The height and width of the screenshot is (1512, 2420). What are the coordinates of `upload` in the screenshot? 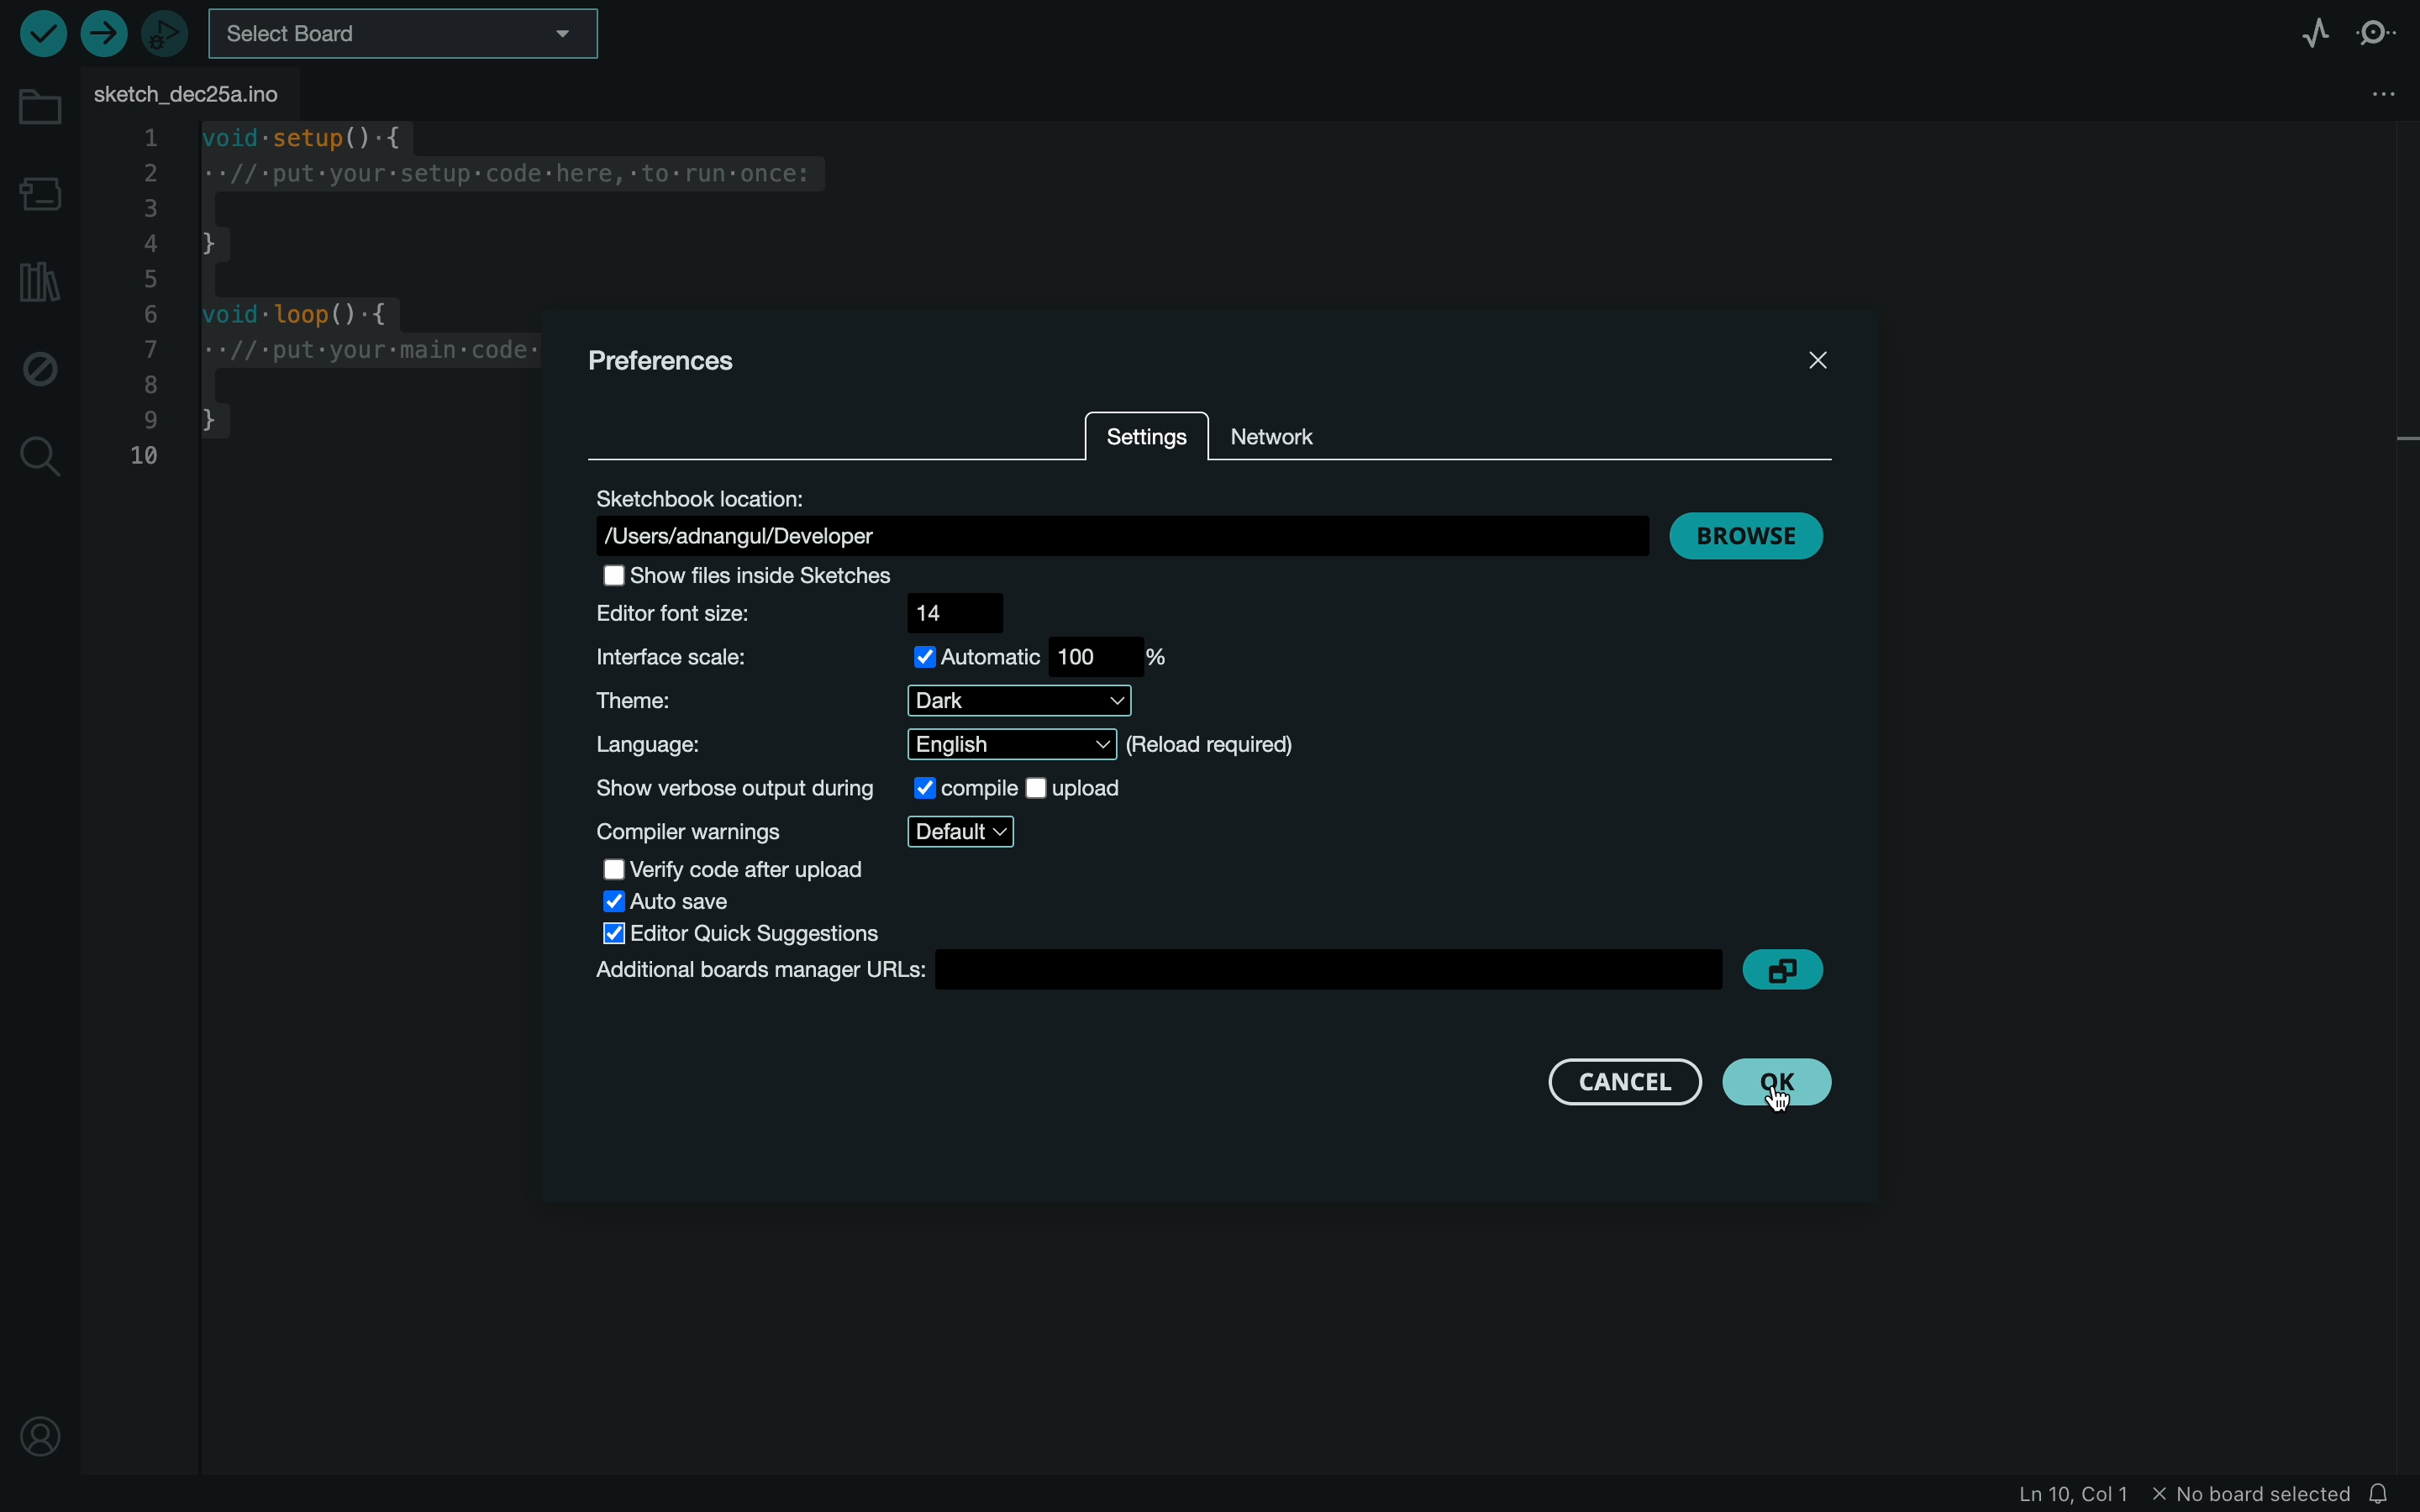 It's located at (103, 34).